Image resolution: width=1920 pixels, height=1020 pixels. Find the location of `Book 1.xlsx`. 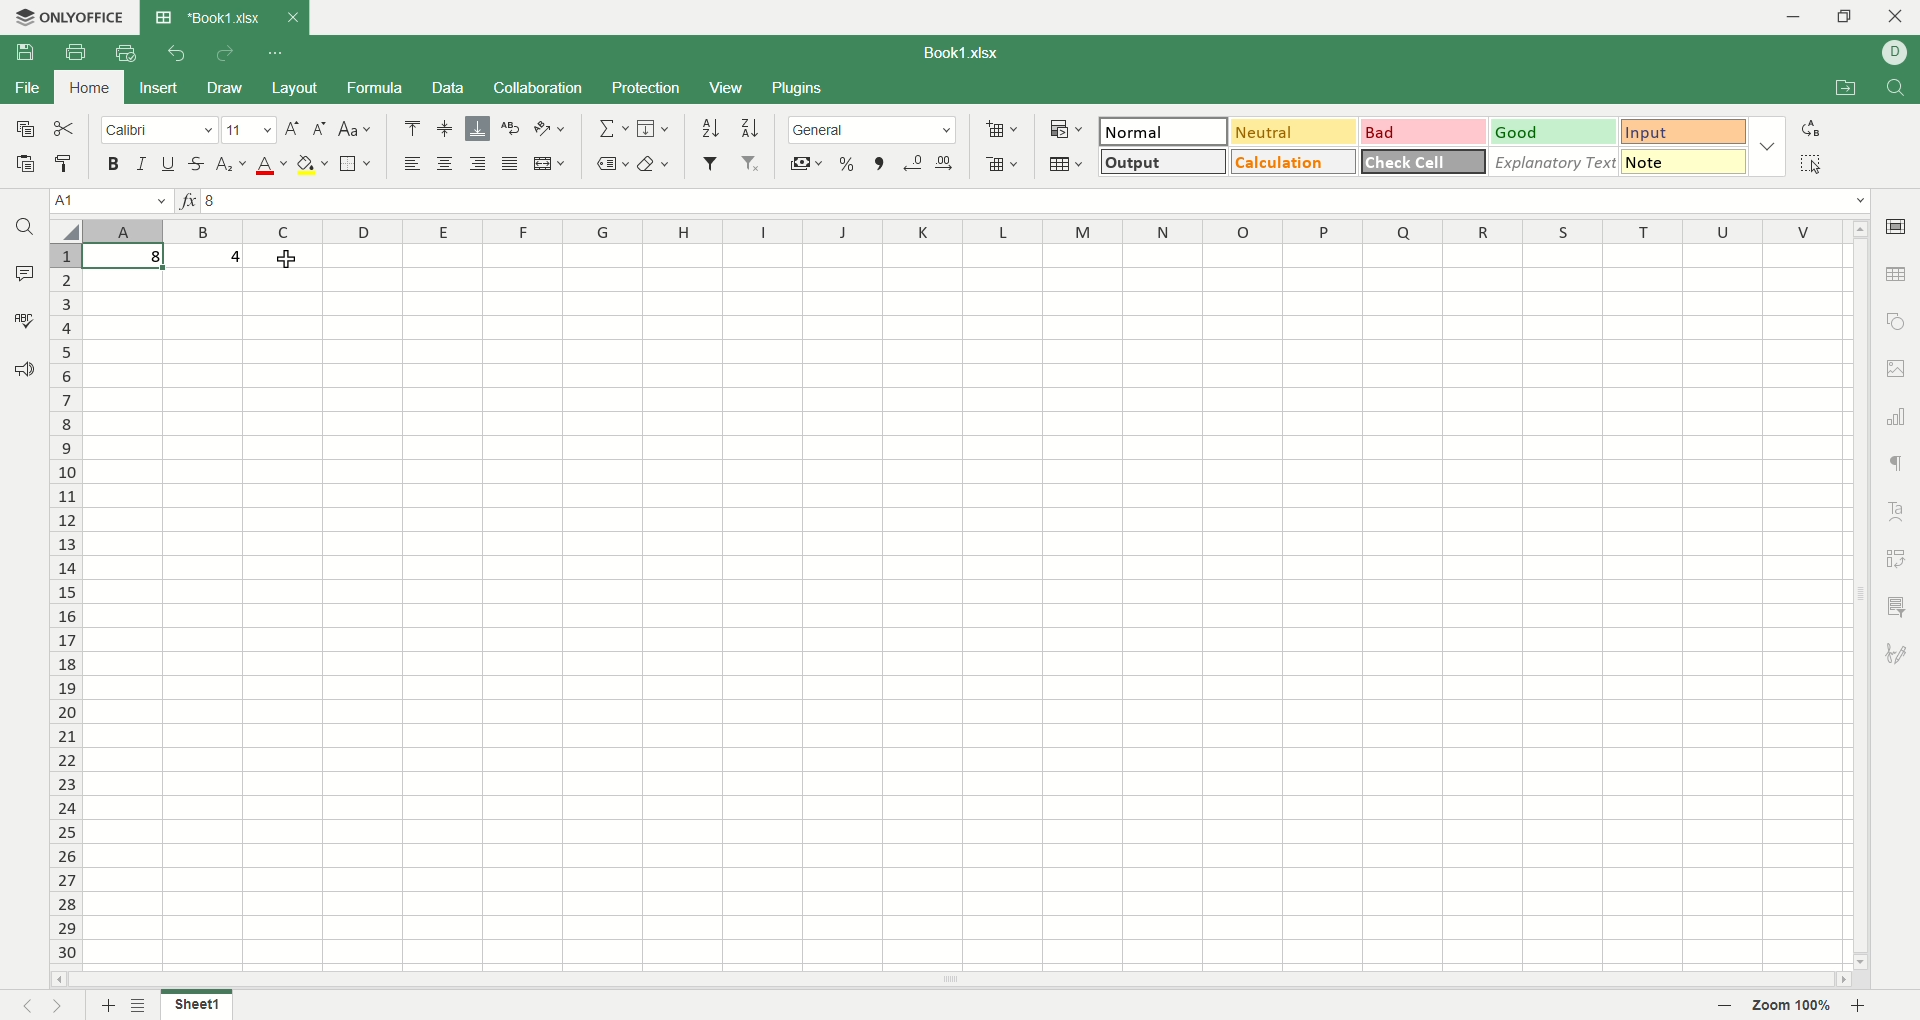

Book 1.xlsx is located at coordinates (959, 53).